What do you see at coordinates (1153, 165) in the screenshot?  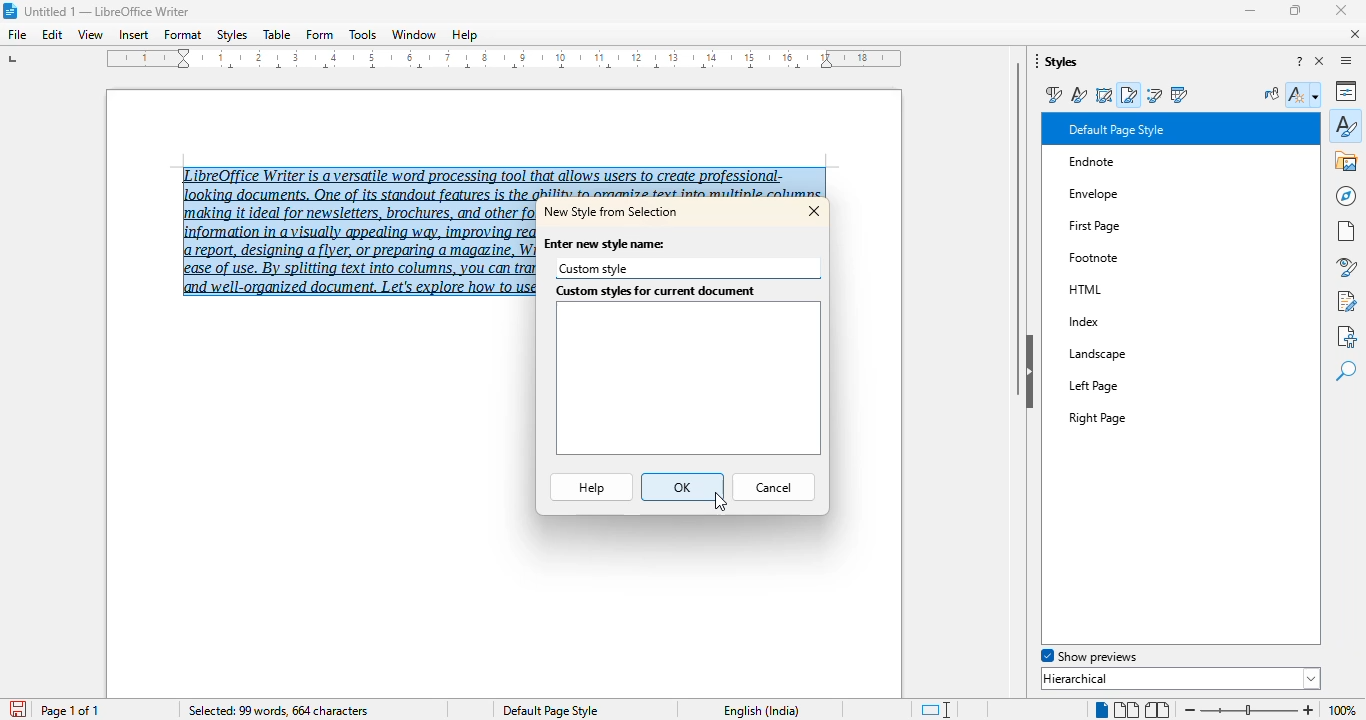 I see ` Endnote` at bounding box center [1153, 165].